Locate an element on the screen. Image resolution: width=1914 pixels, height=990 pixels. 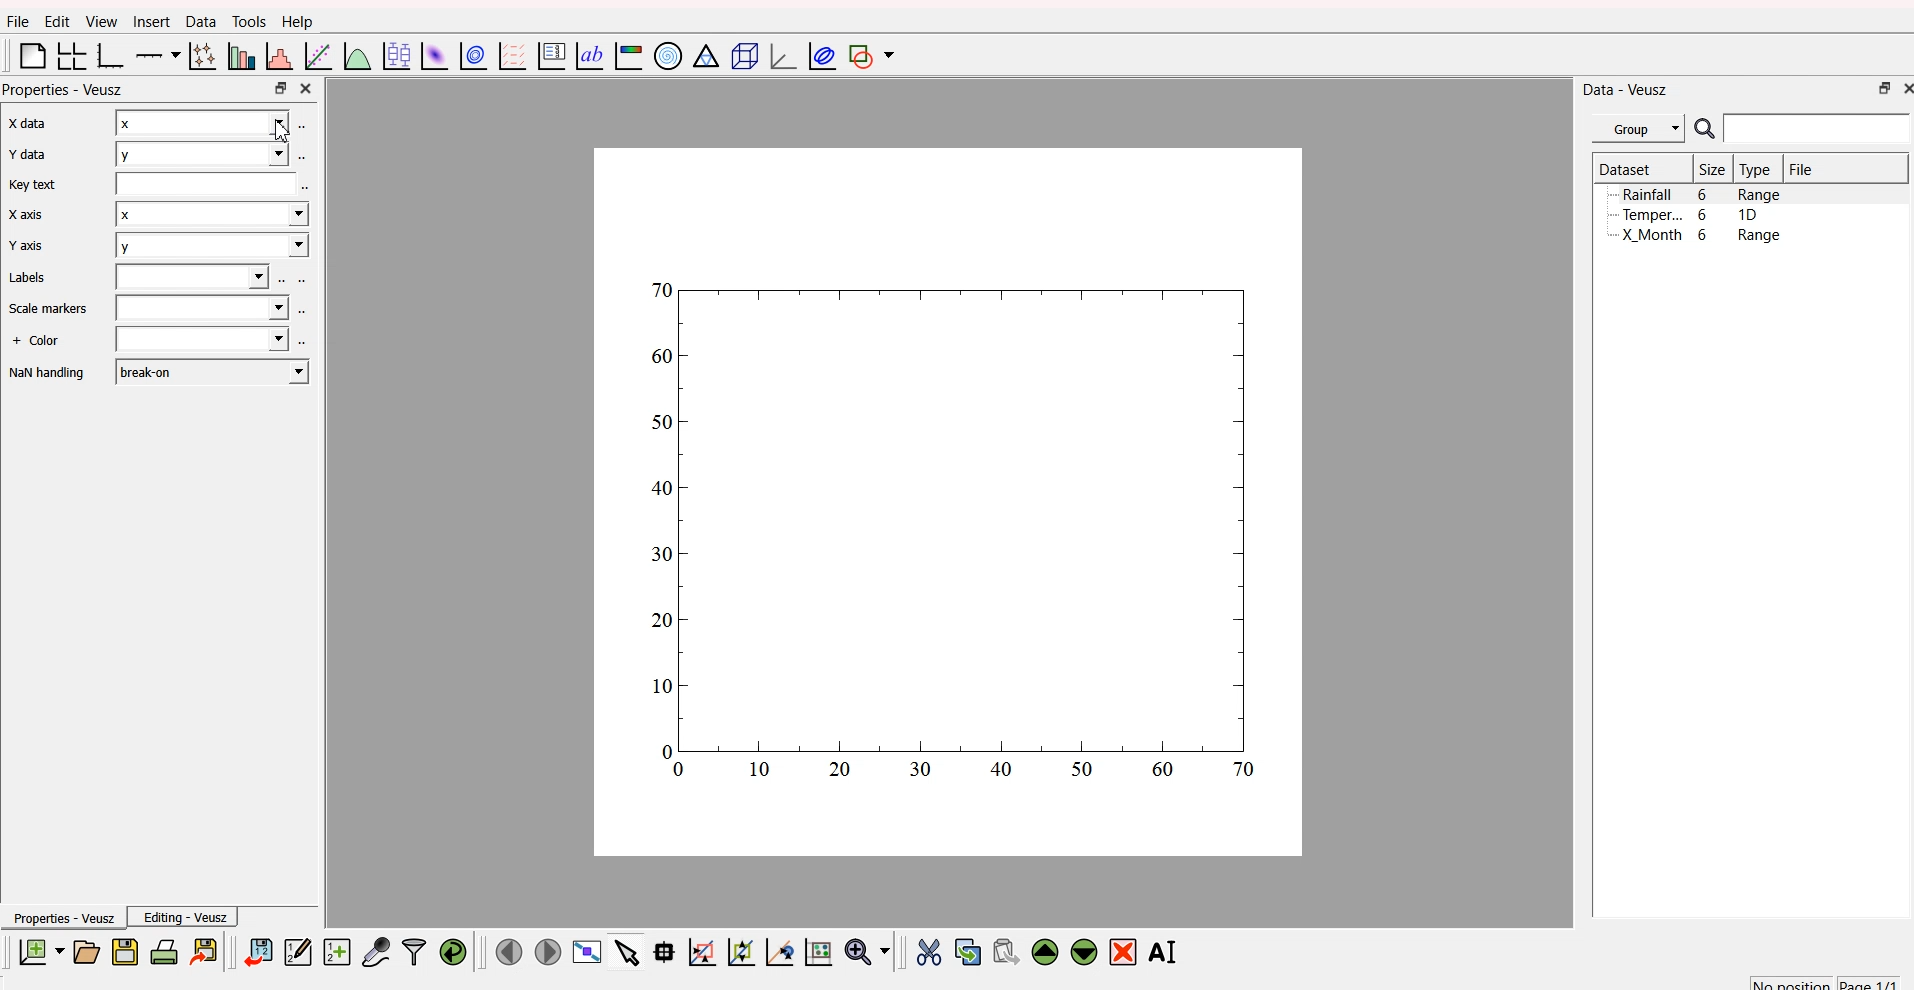
move to previous page is located at coordinates (509, 950).